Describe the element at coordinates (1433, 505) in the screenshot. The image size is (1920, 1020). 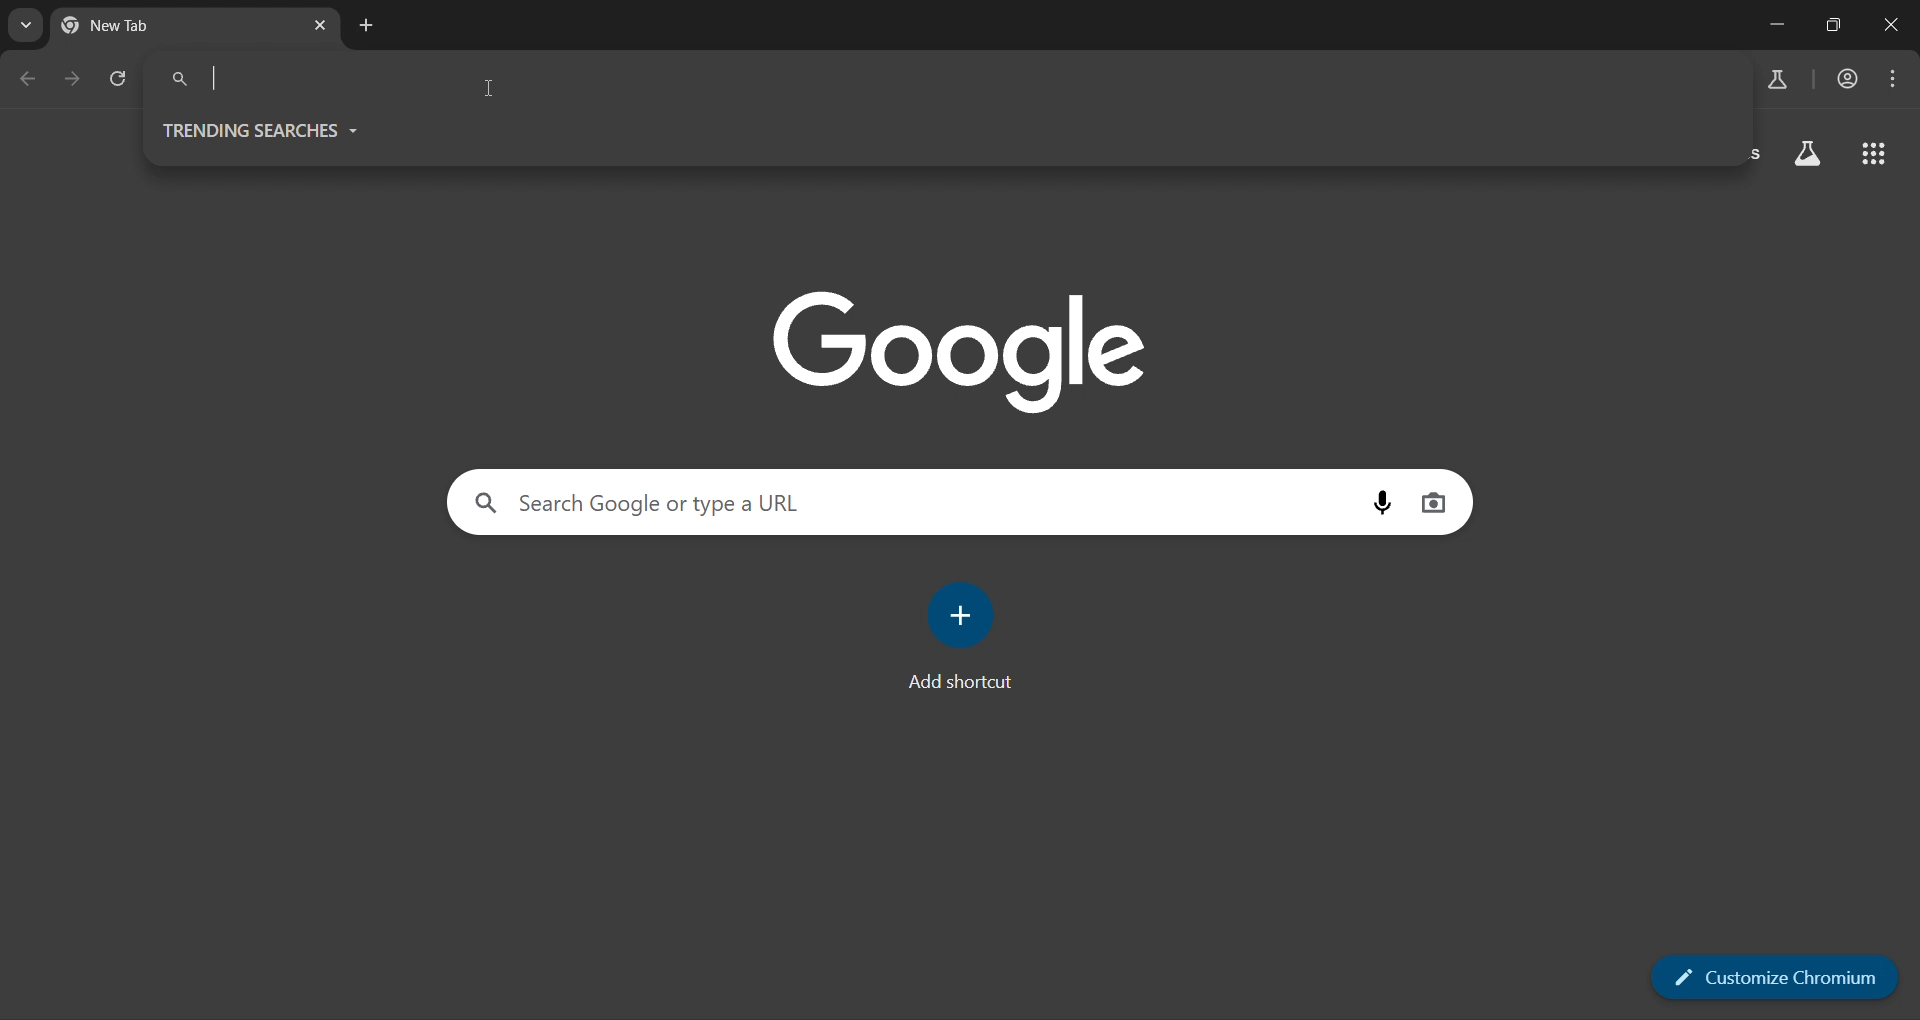
I see `image search` at that location.